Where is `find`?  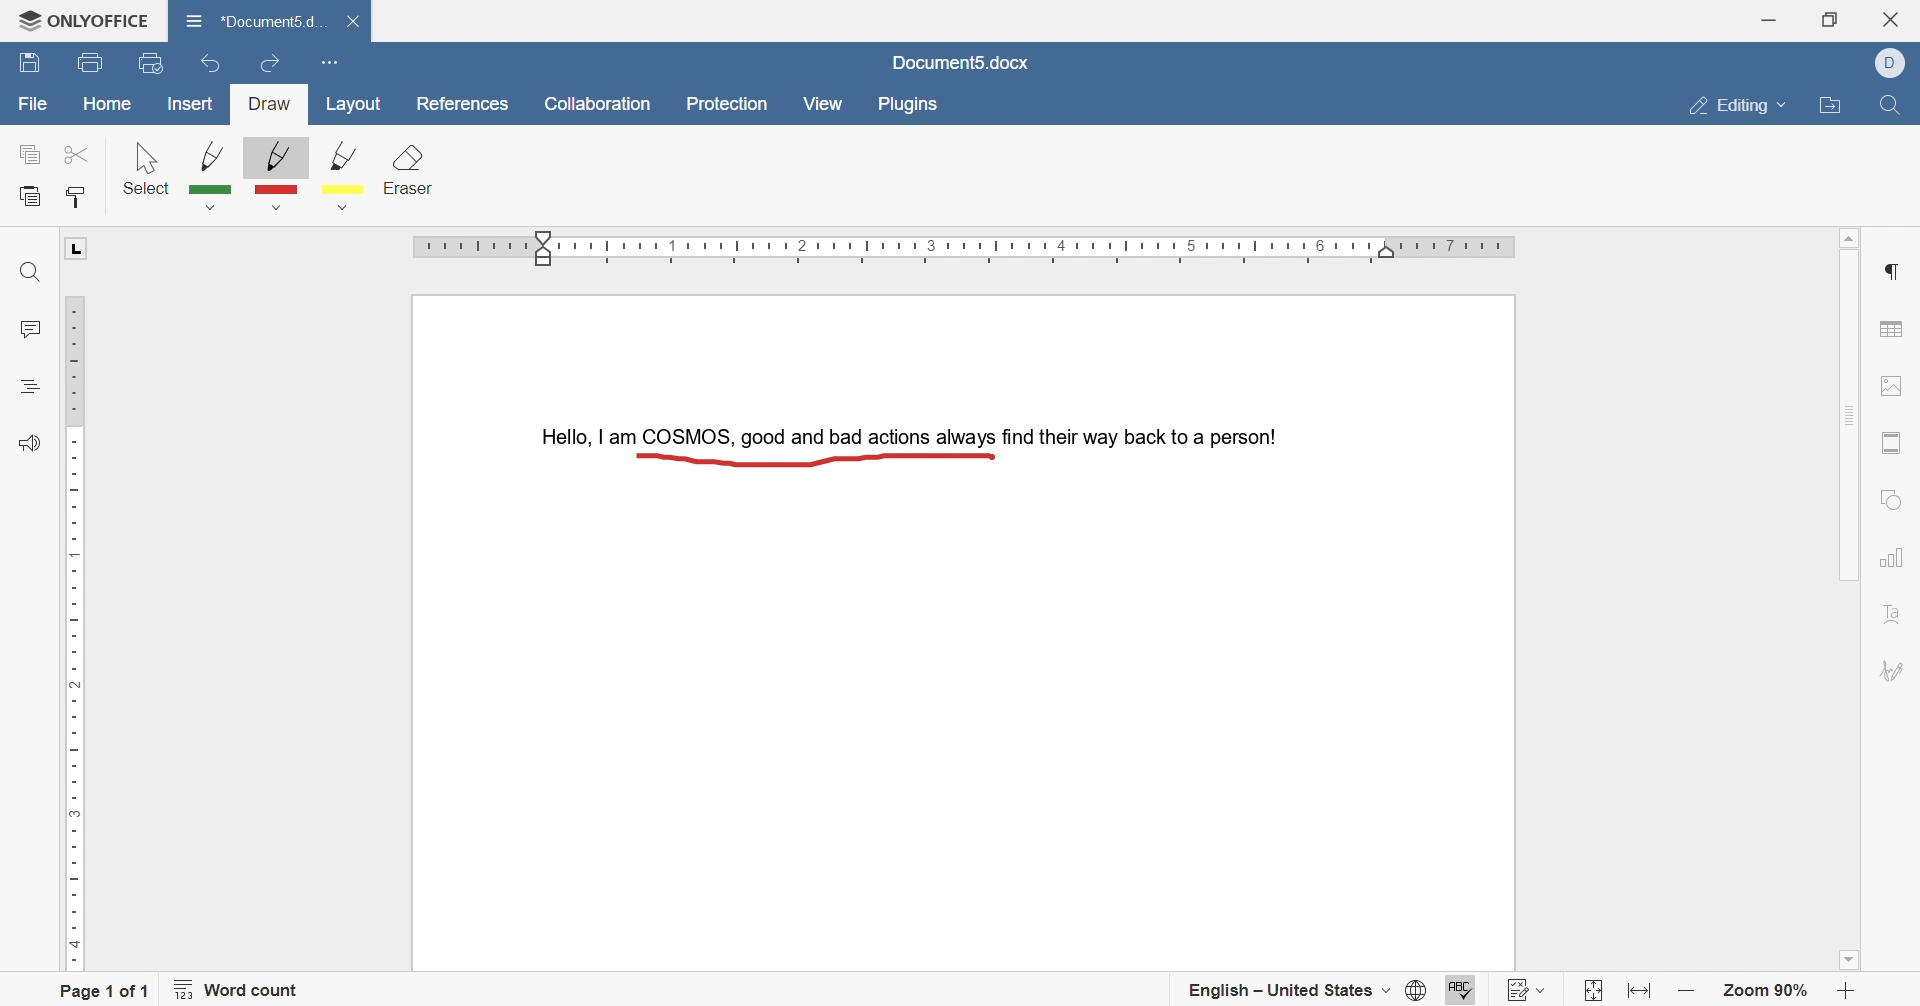
find is located at coordinates (27, 274).